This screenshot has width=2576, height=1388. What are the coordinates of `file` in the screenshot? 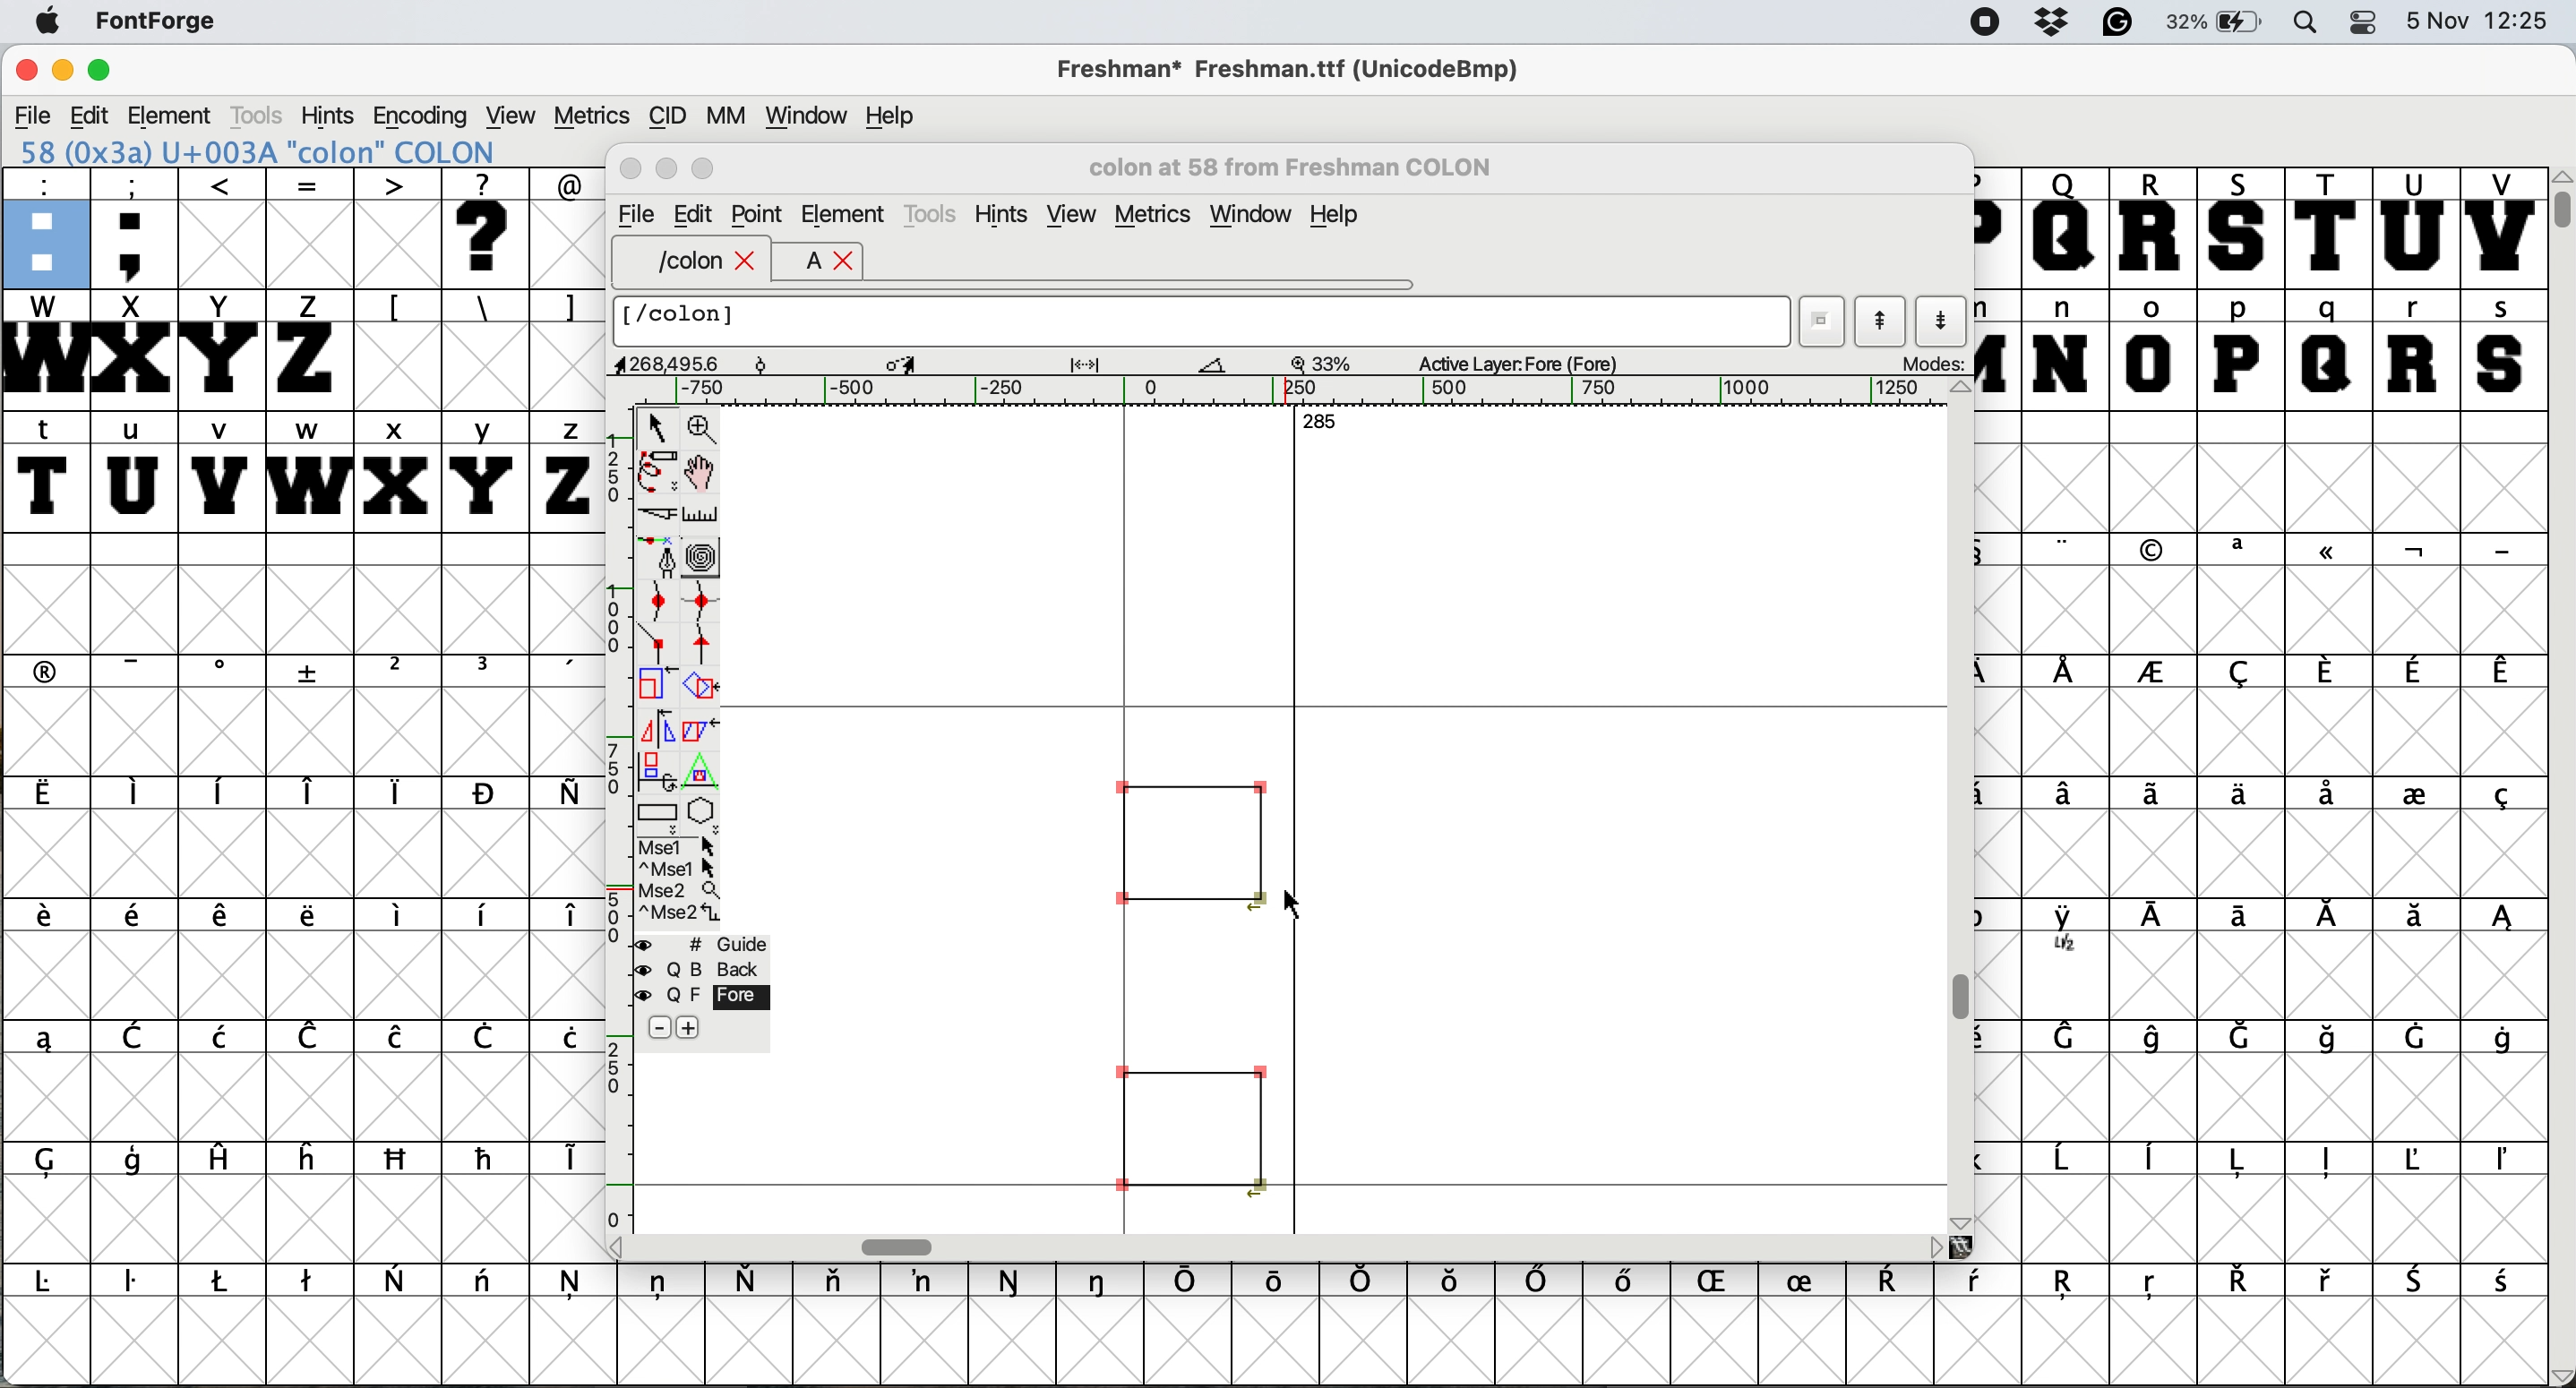 It's located at (635, 212).